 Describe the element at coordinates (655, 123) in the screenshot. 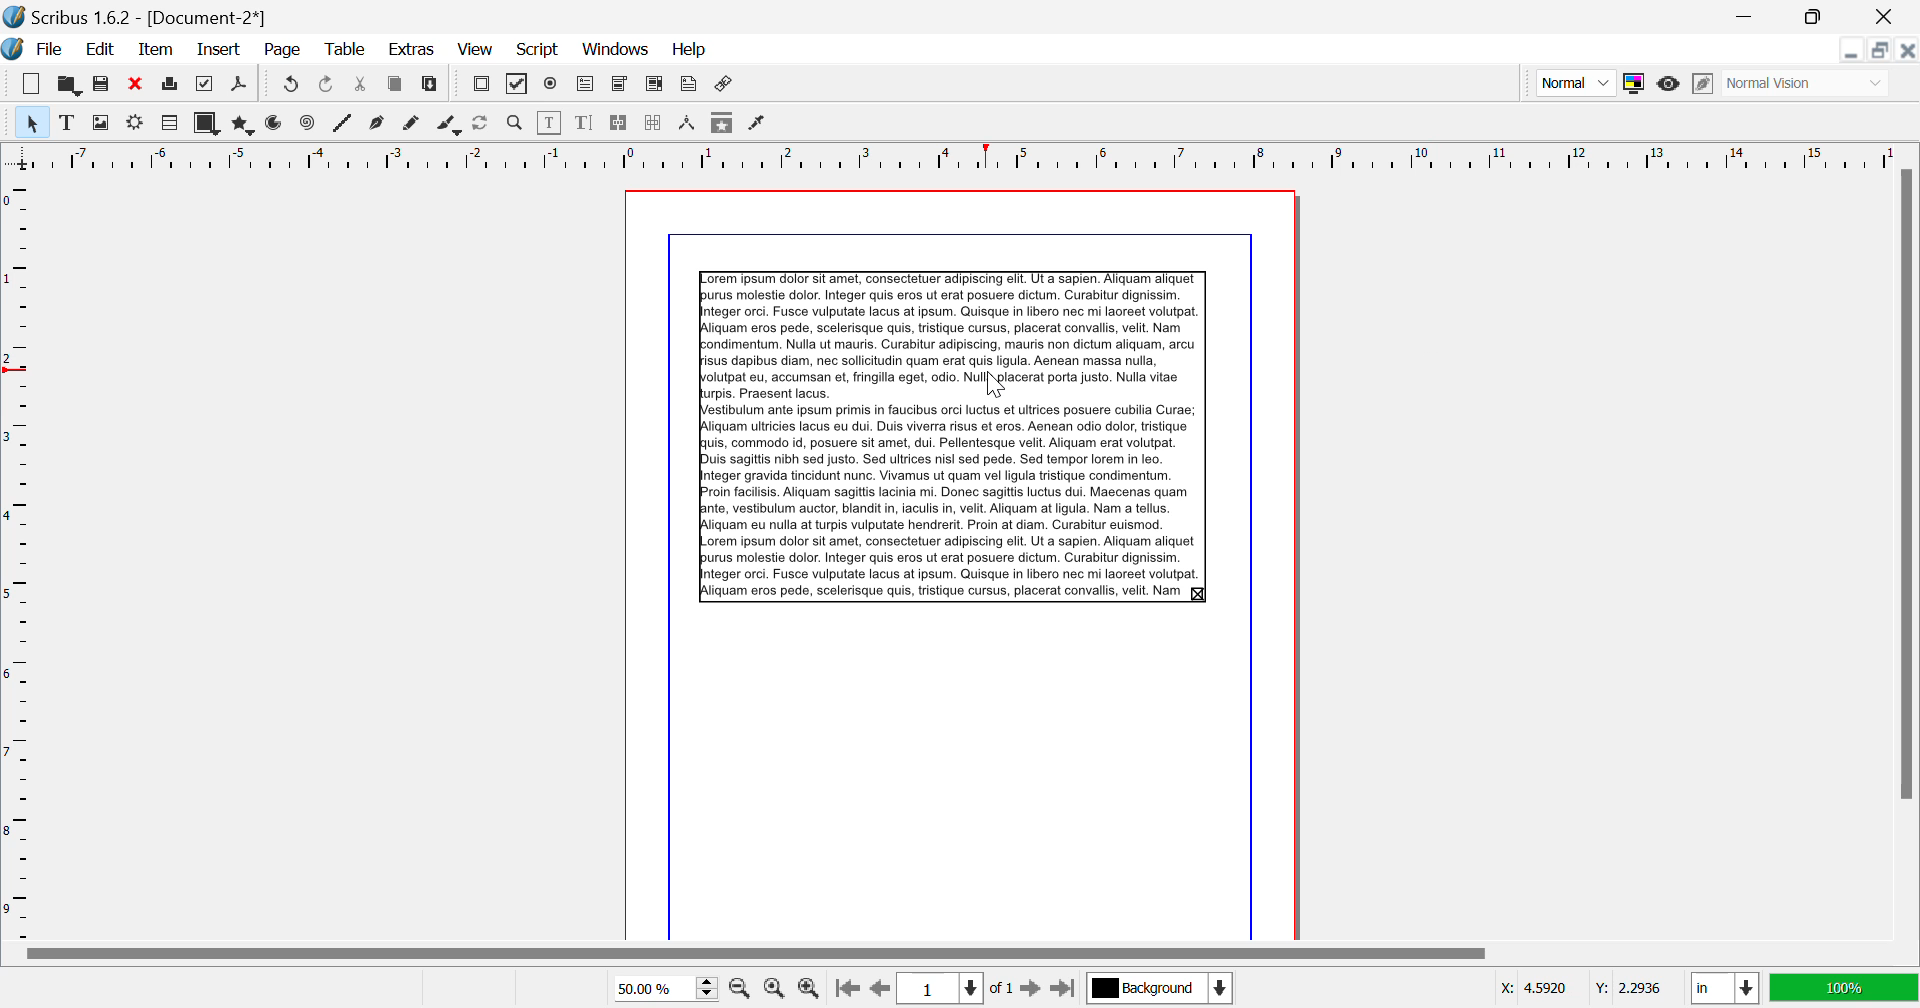

I see `Delink Frames` at that location.